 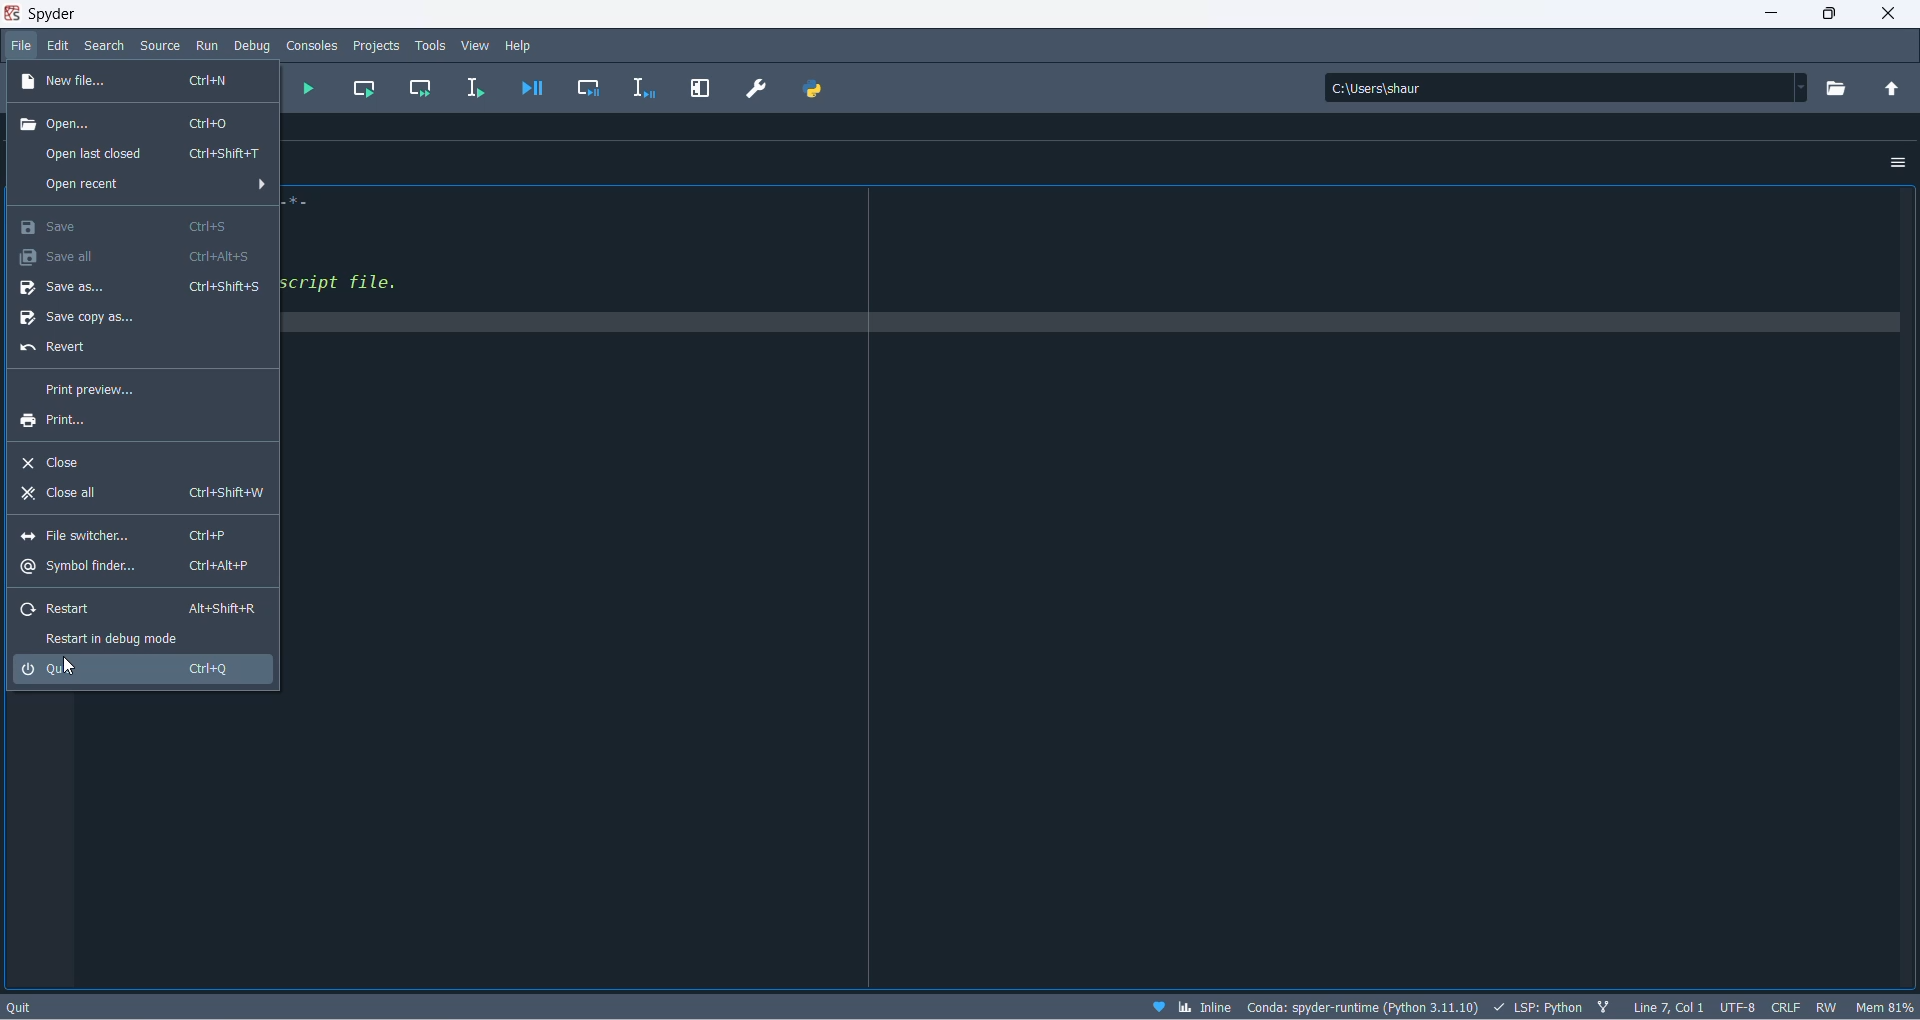 I want to click on quit, so click(x=148, y=675).